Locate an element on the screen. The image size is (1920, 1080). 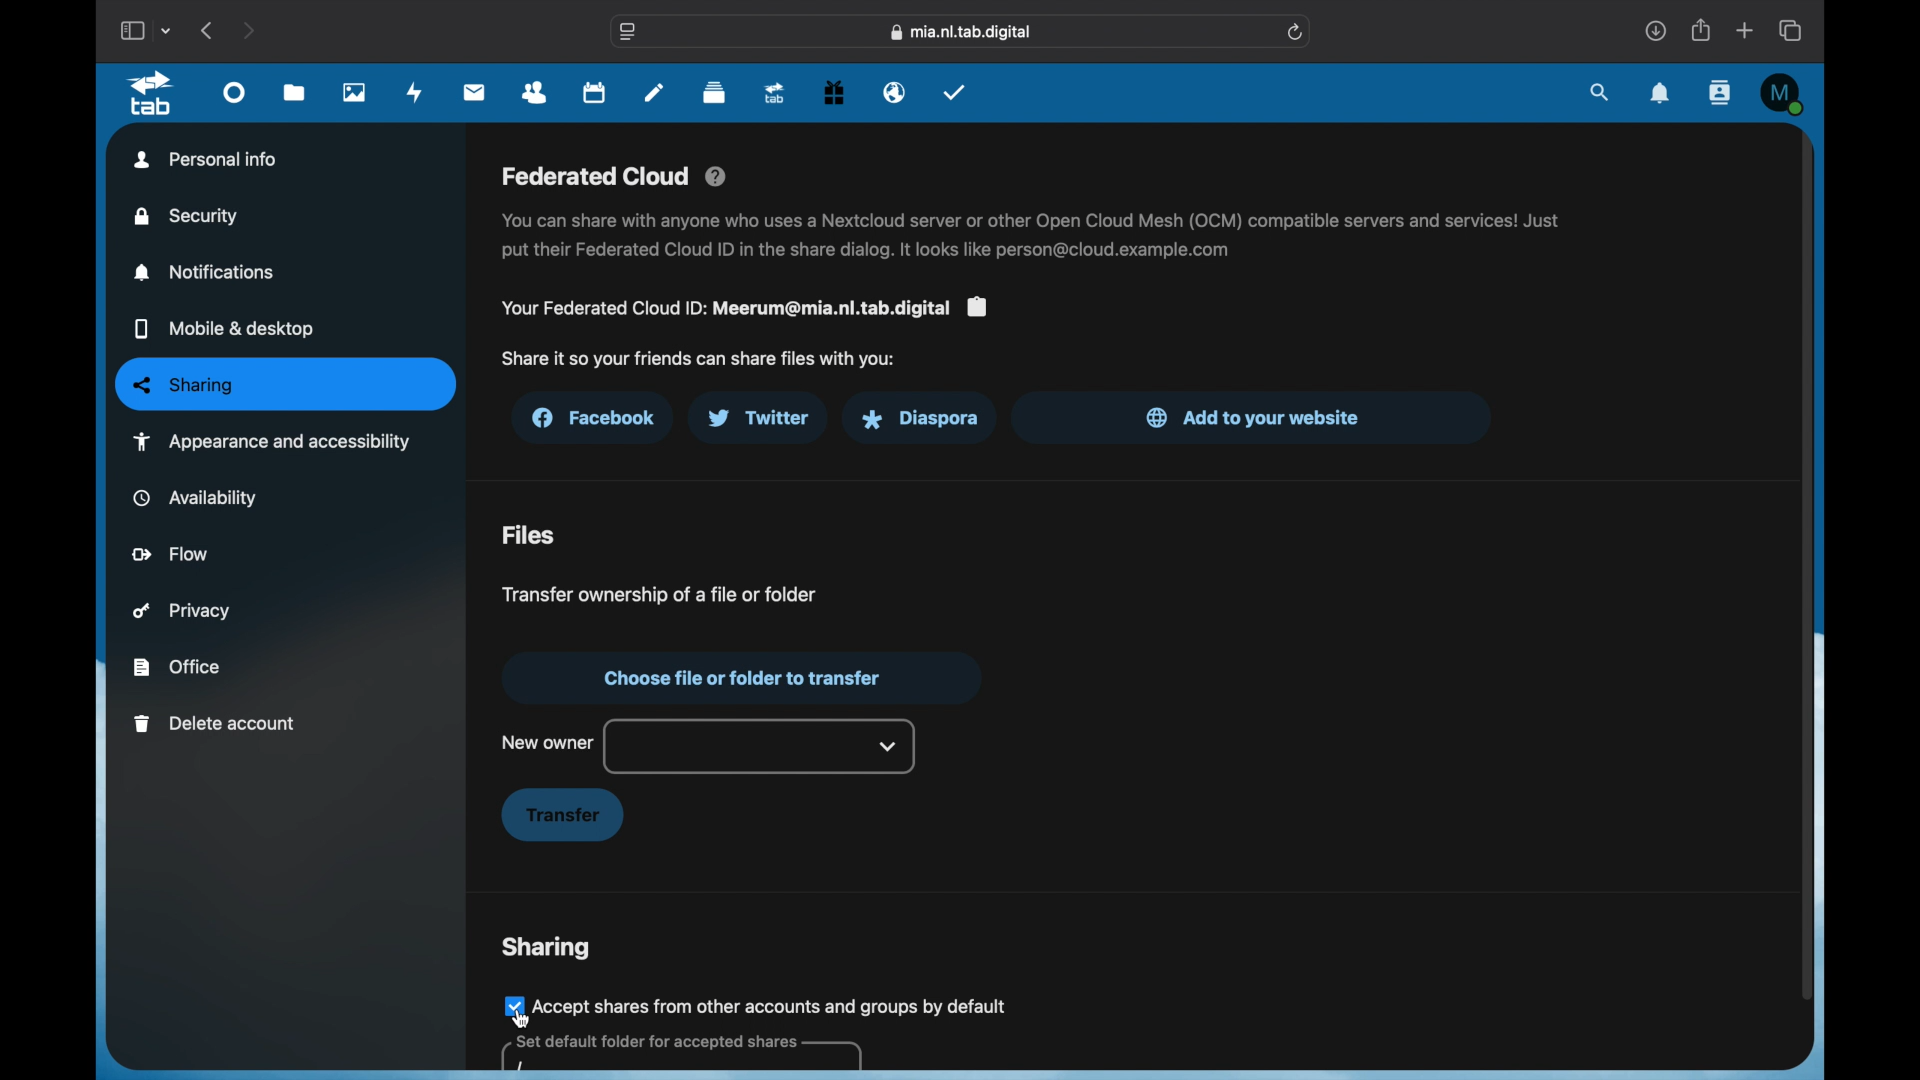
free trial is located at coordinates (834, 93).